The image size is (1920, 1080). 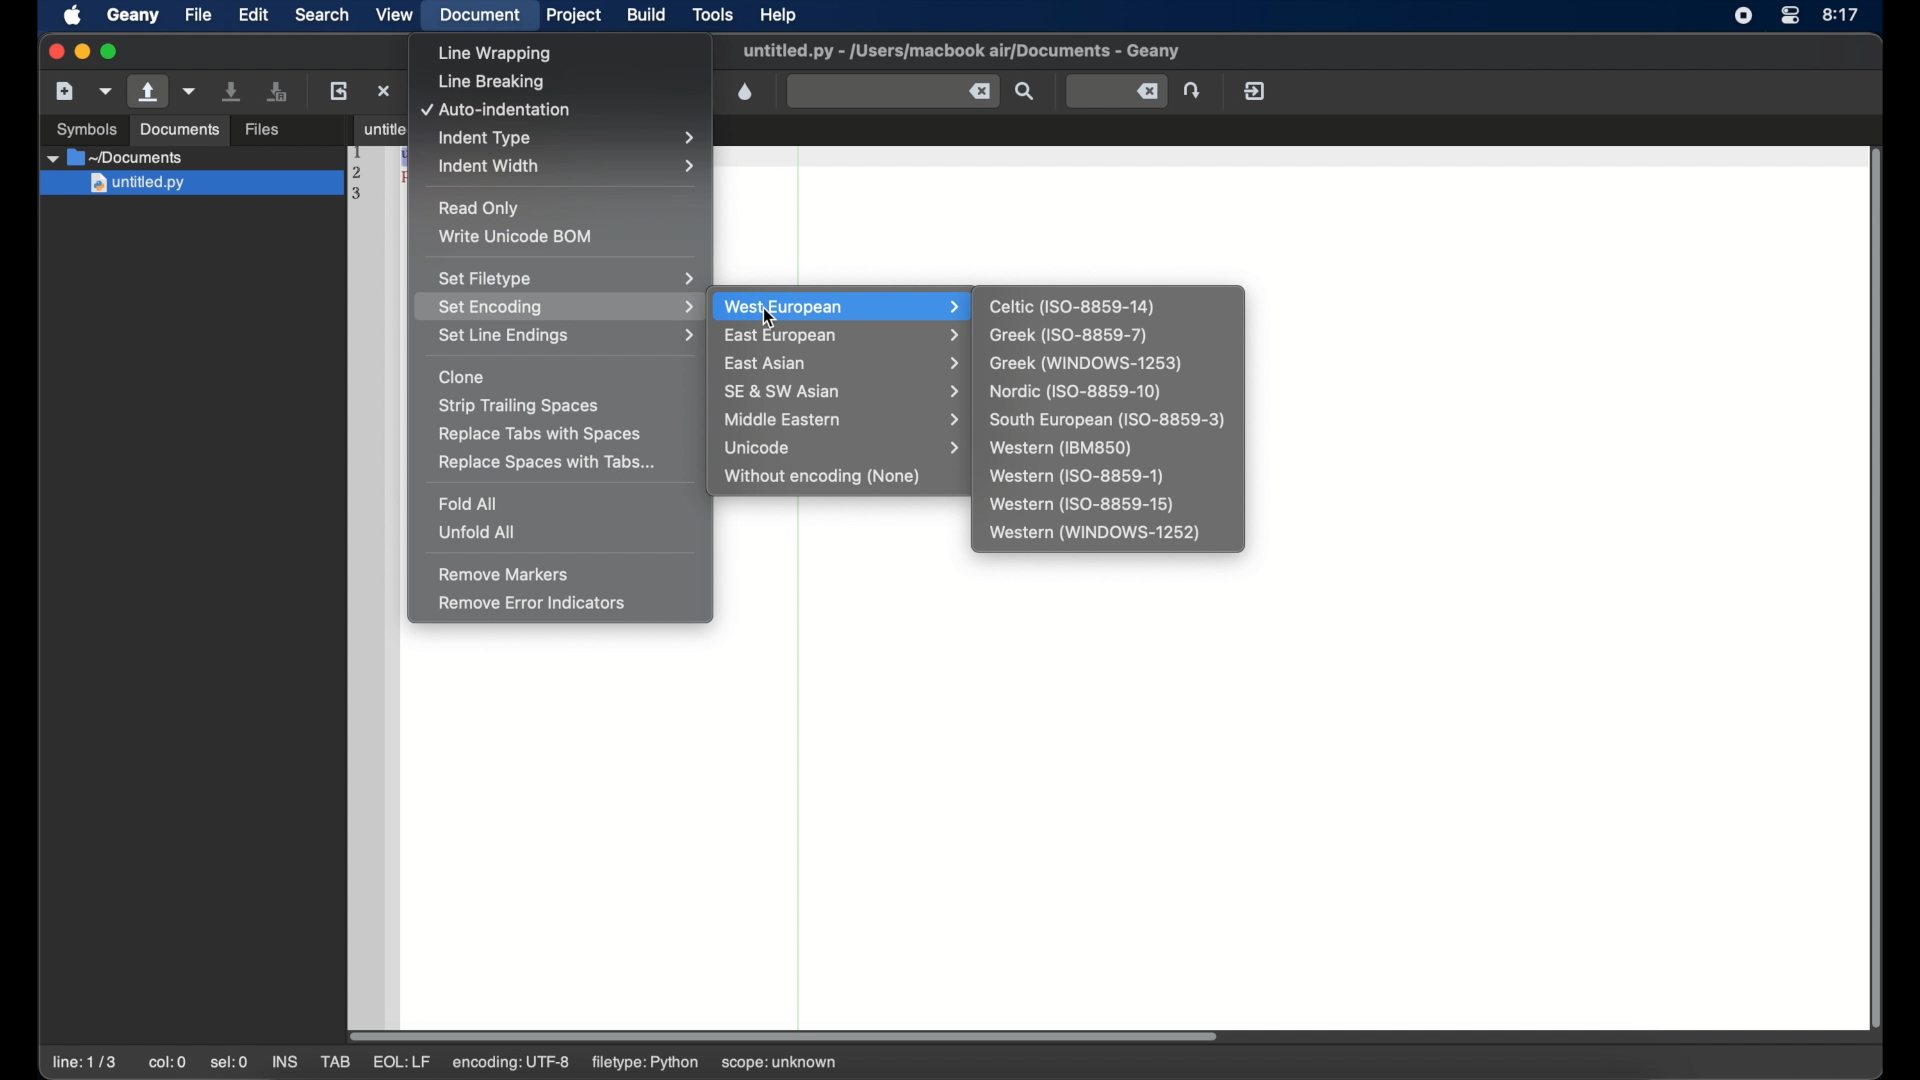 What do you see at coordinates (482, 16) in the screenshot?
I see `document` at bounding box center [482, 16].